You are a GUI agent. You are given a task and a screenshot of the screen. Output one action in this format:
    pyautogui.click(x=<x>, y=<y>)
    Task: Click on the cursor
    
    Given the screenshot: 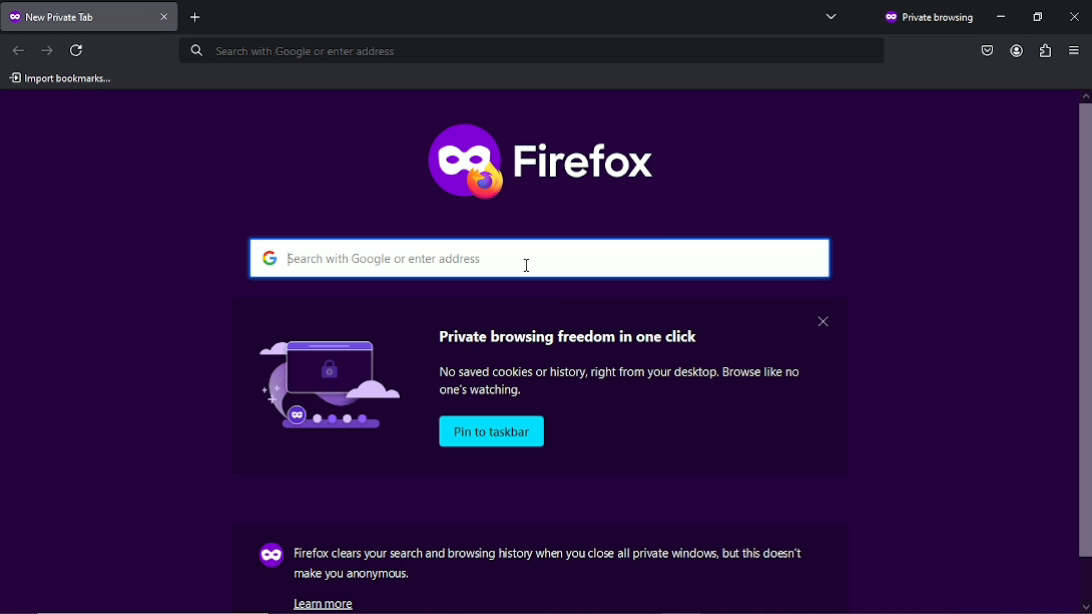 What is the action you would take?
    pyautogui.click(x=529, y=265)
    